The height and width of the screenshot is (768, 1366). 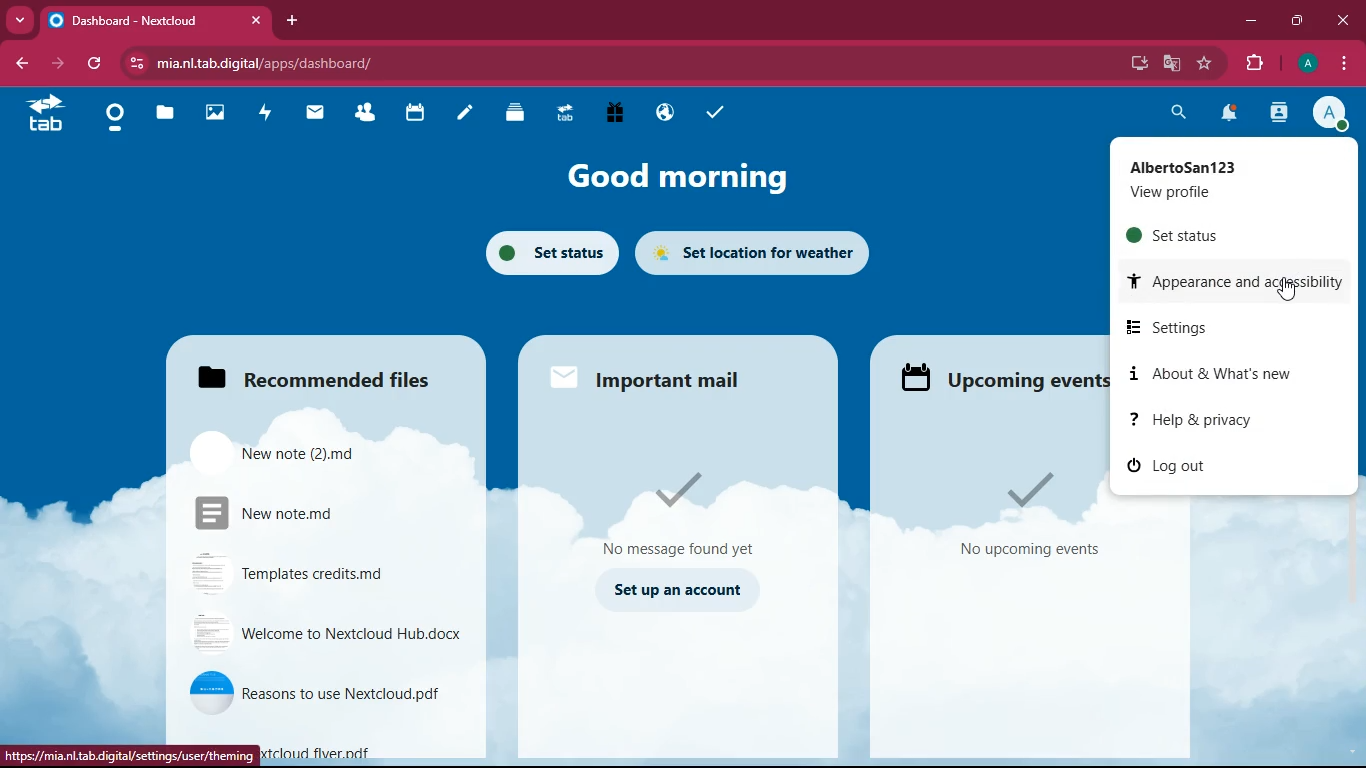 What do you see at coordinates (1030, 516) in the screenshot?
I see `events` at bounding box center [1030, 516].